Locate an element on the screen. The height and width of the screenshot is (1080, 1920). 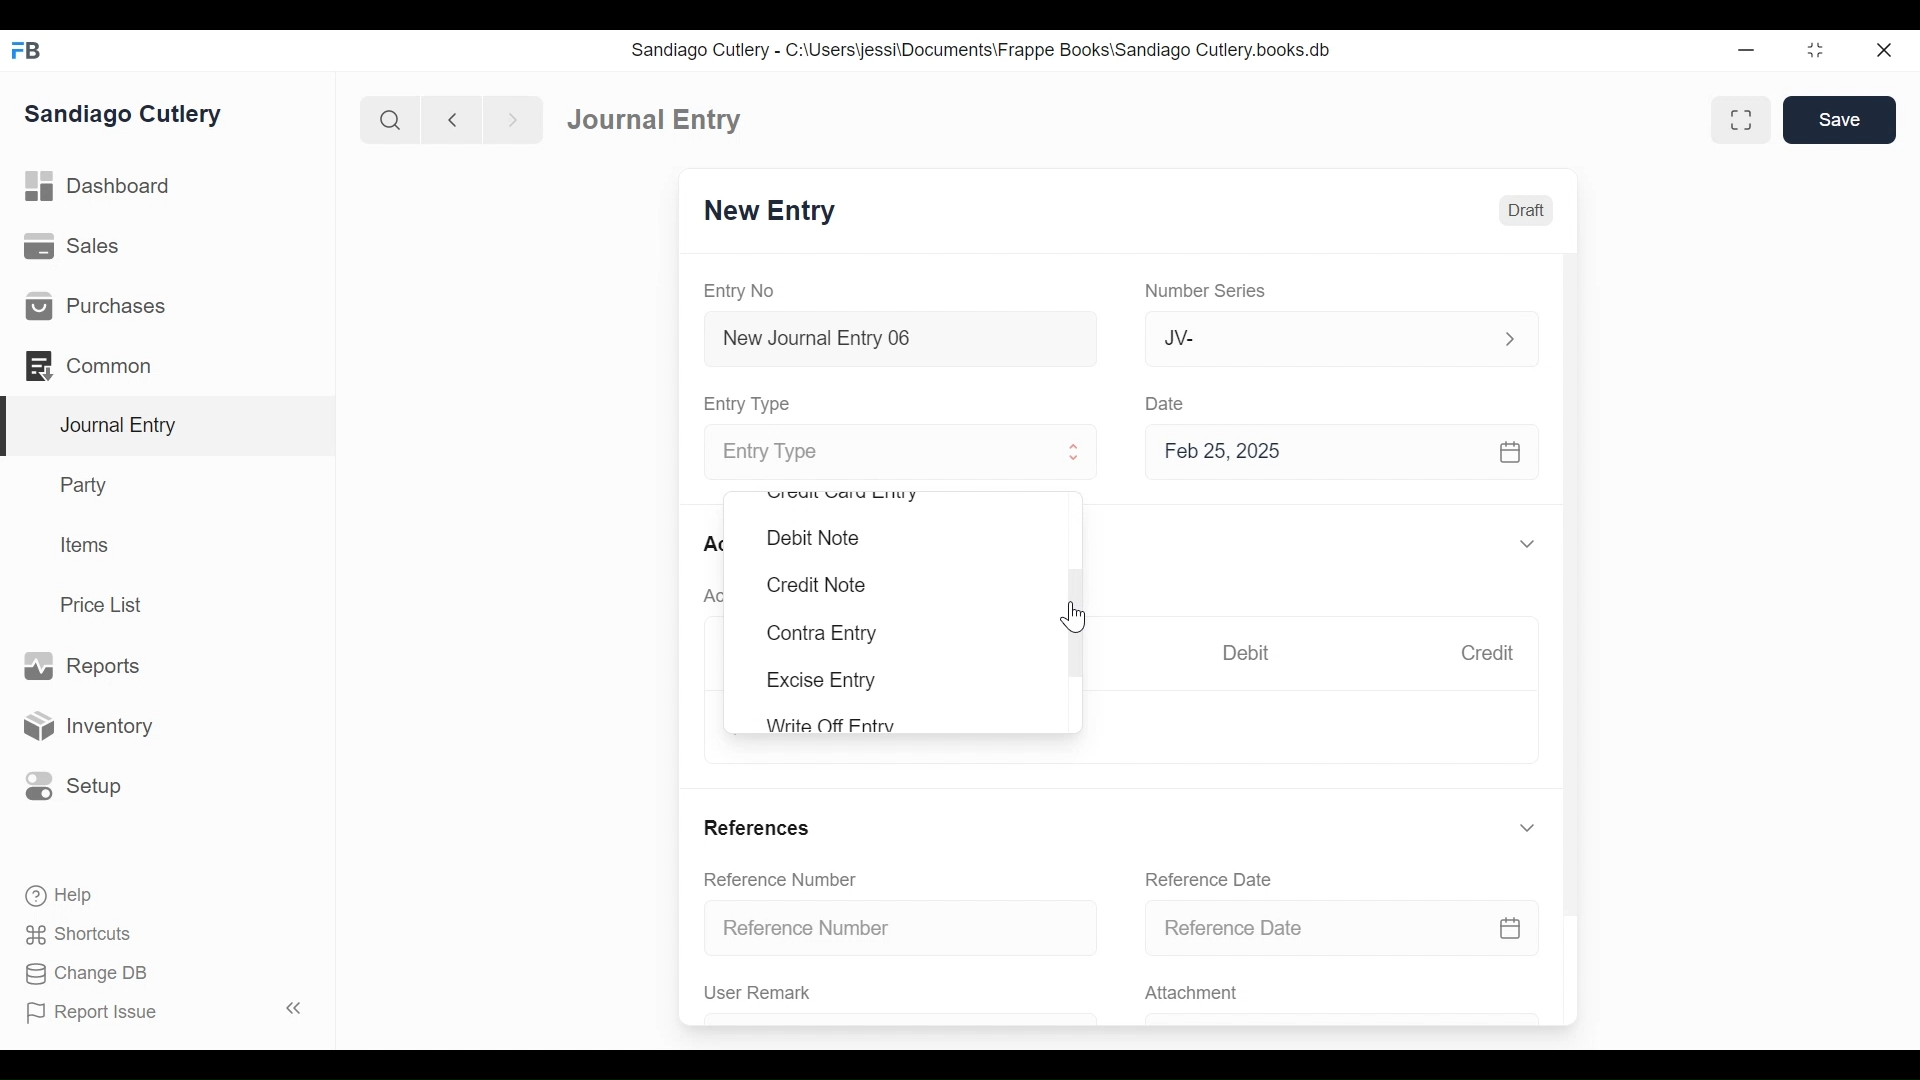
Contra Entry is located at coordinates (820, 634).